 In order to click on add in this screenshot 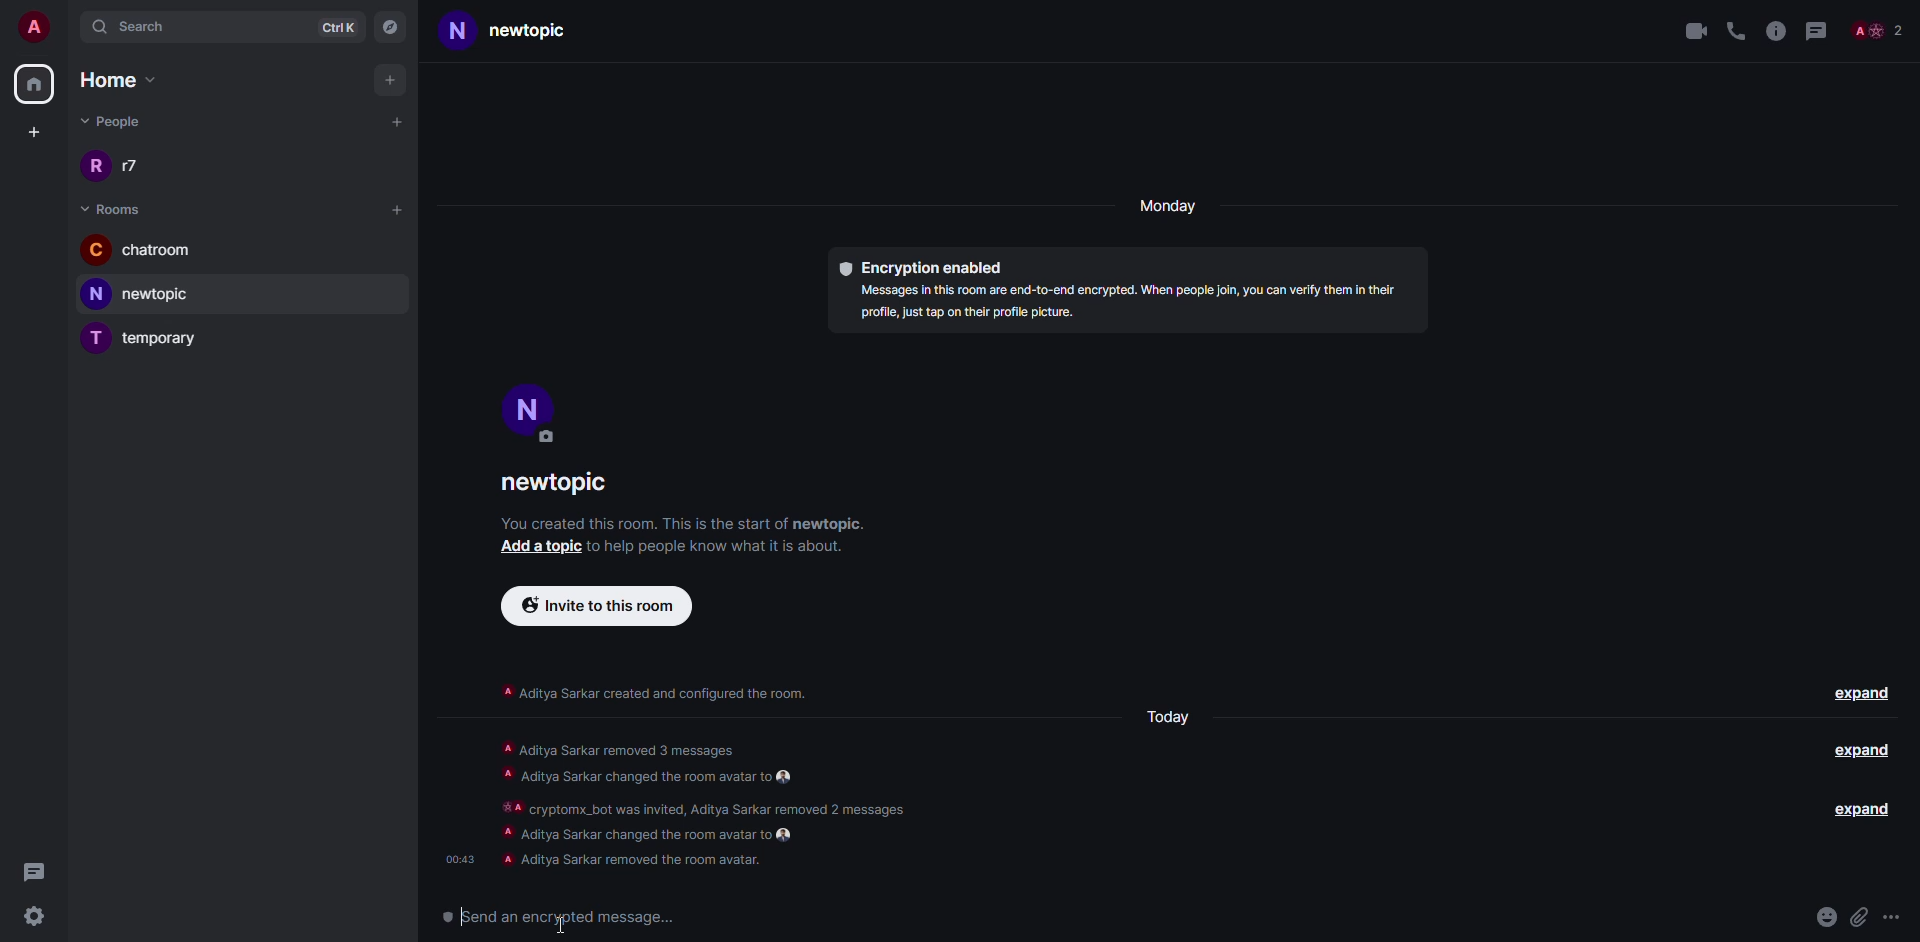, I will do `click(398, 120)`.